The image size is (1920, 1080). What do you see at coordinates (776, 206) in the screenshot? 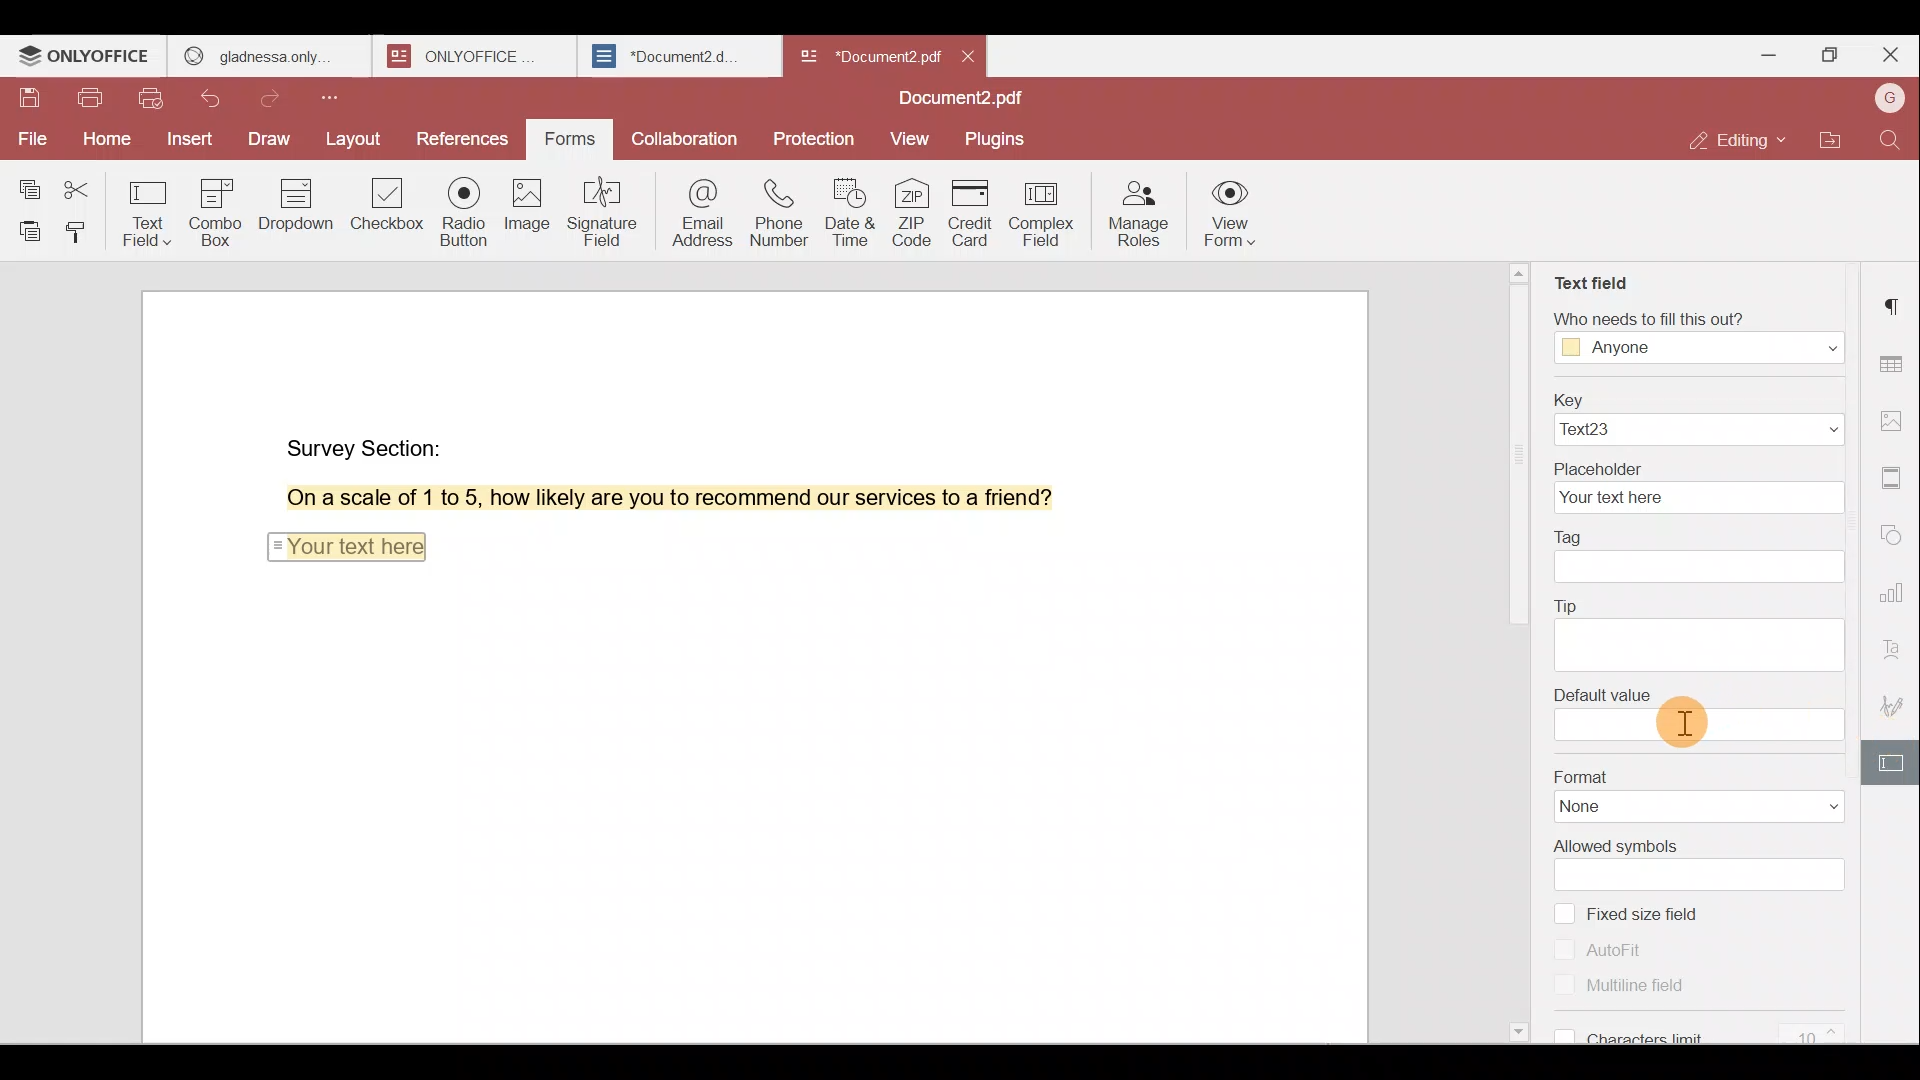
I see `Phone number` at bounding box center [776, 206].